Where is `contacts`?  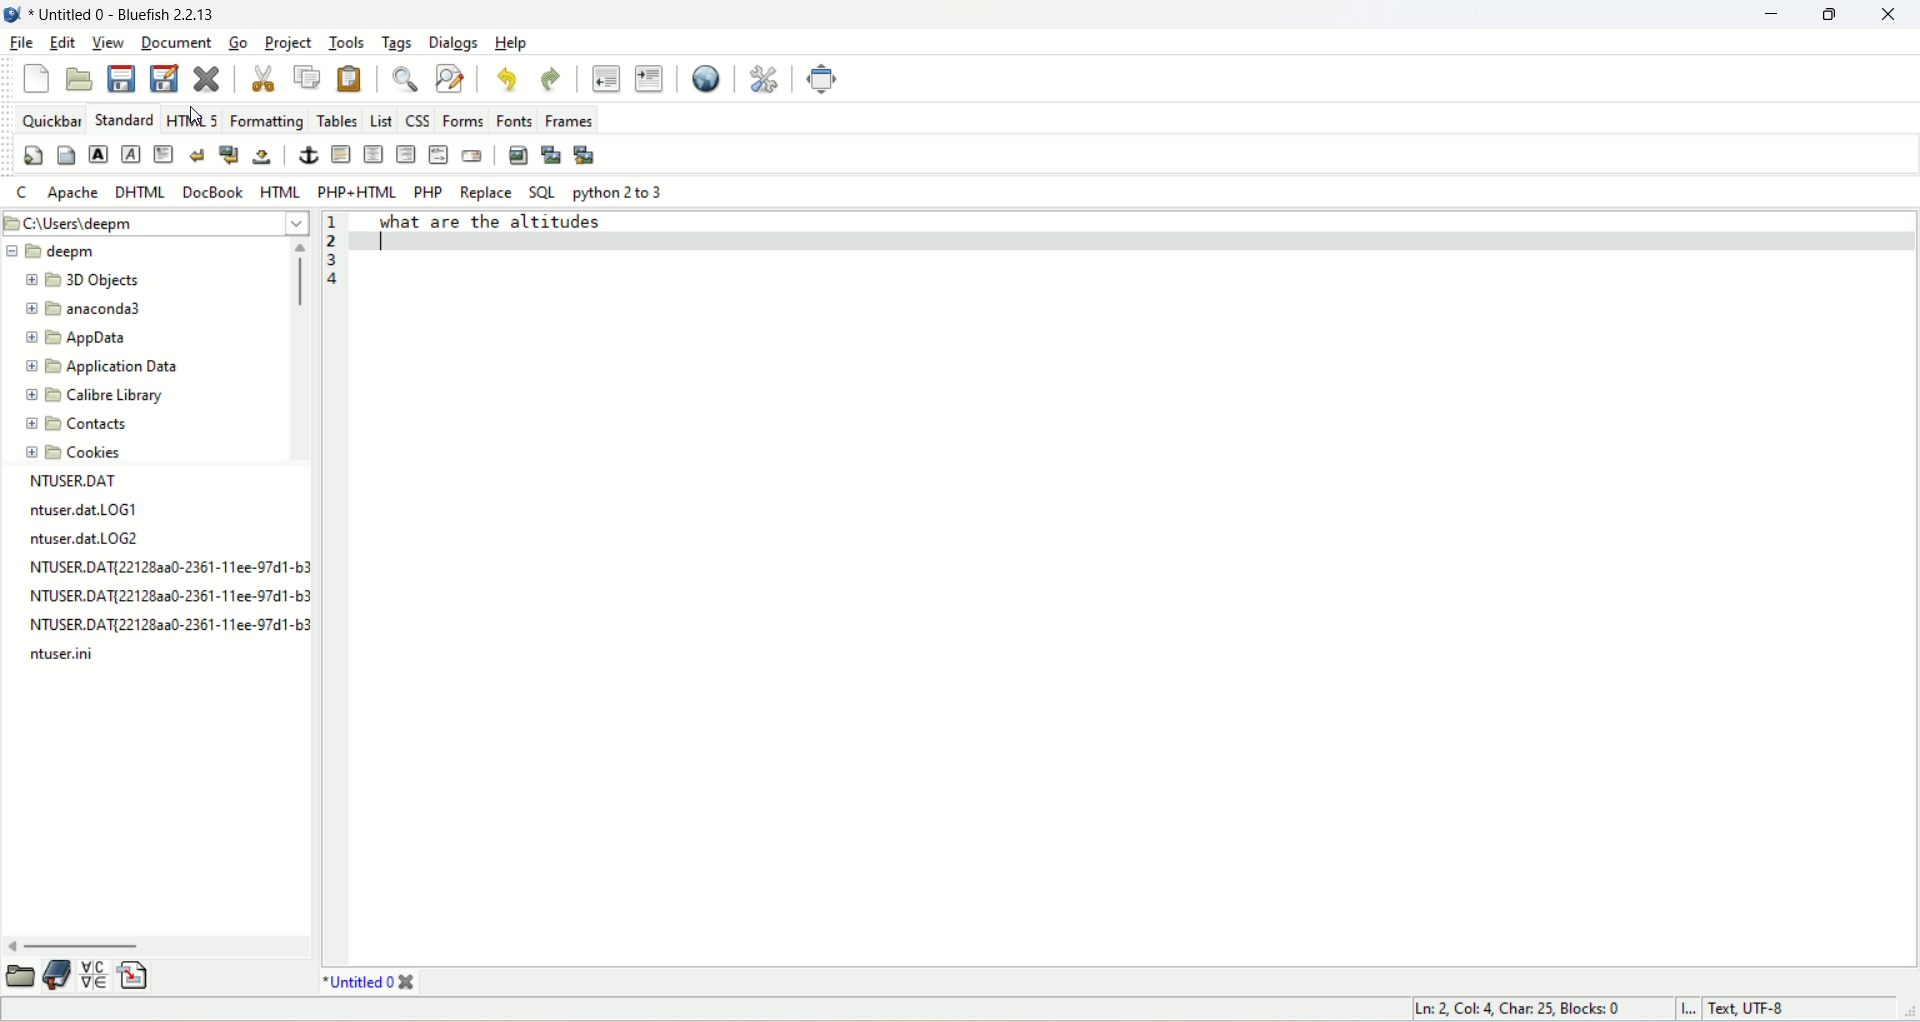 contacts is located at coordinates (83, 423).